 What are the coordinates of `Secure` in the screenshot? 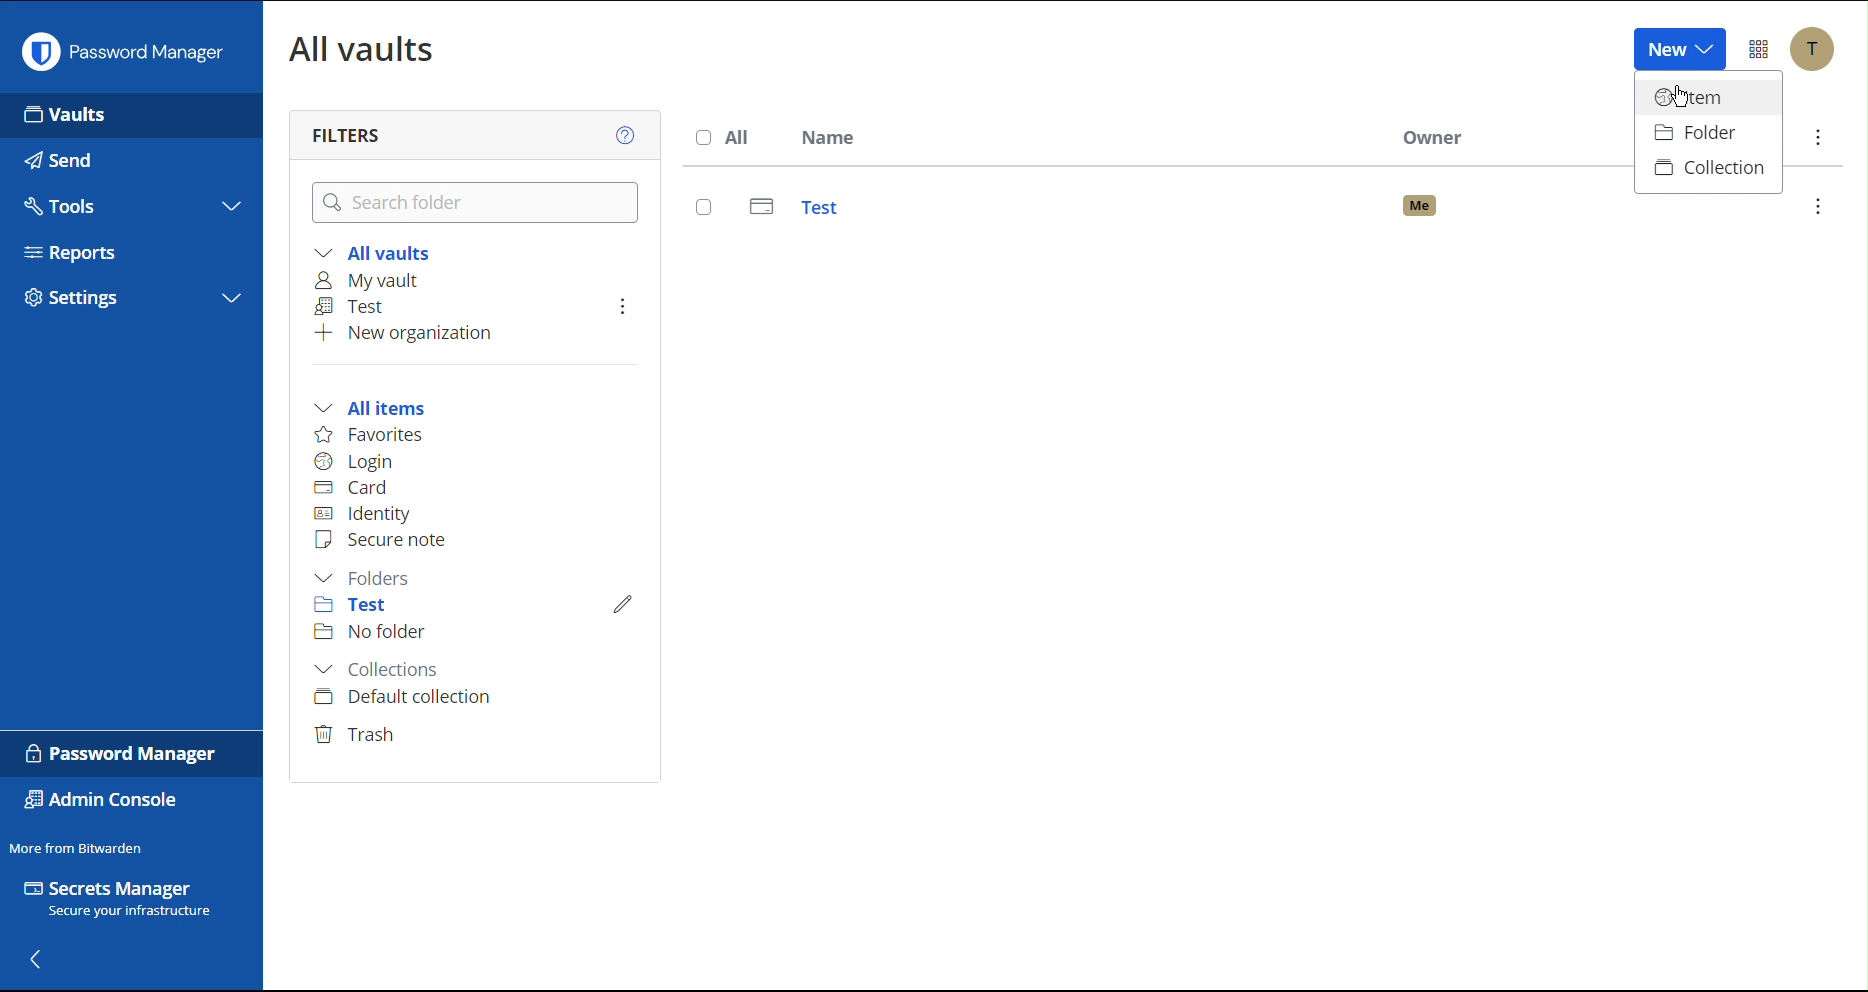 It's located at (385, 540).